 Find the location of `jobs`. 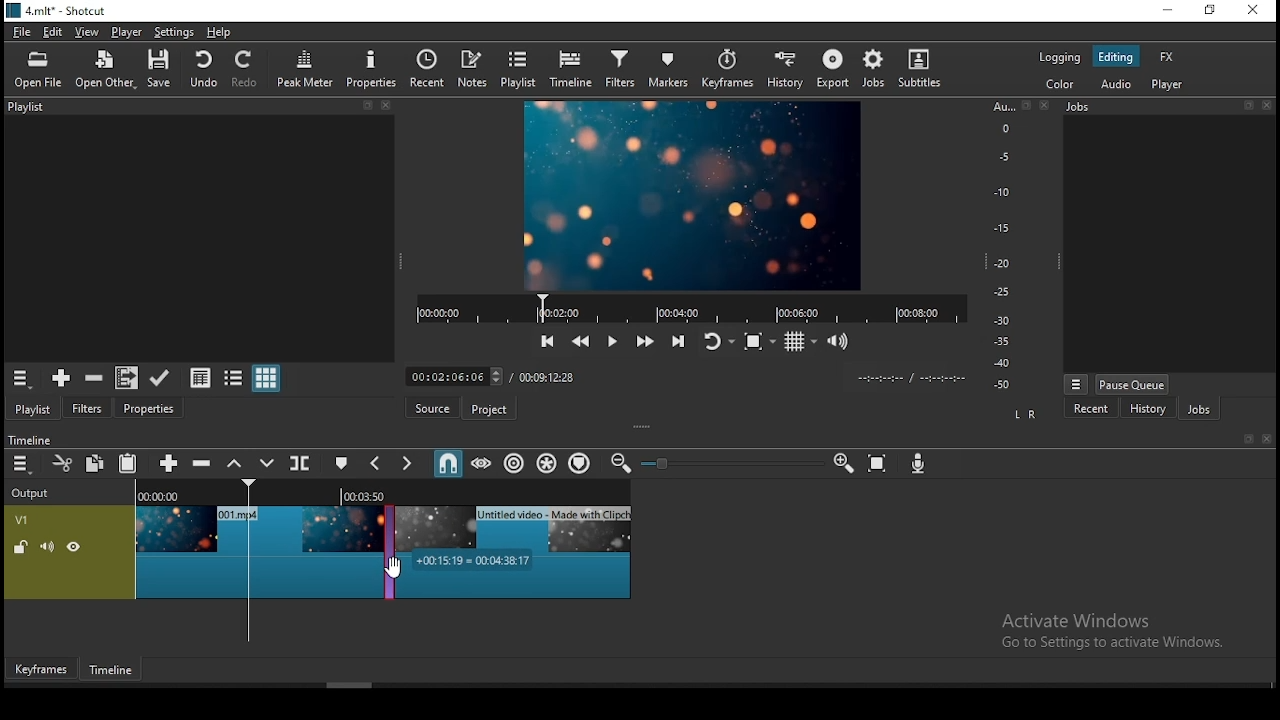

jobs is located at coordinates (1199, 409).